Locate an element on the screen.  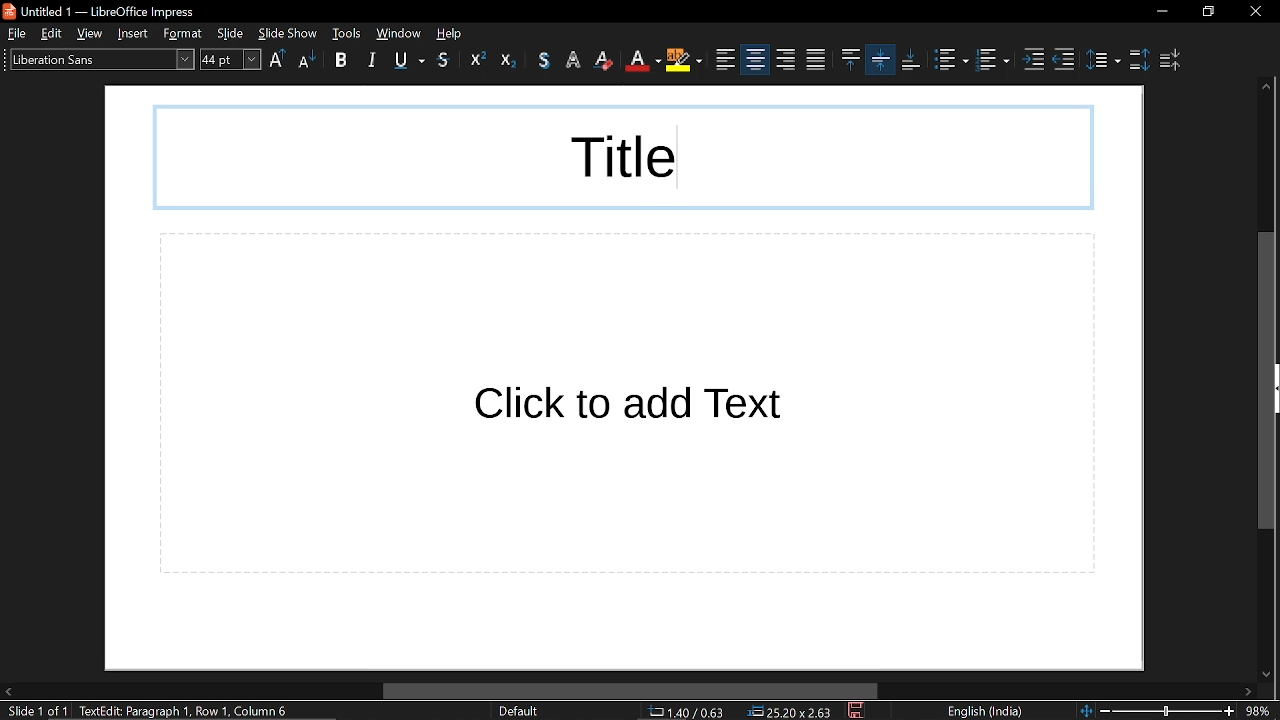
center is located at coordinates (726, 60).